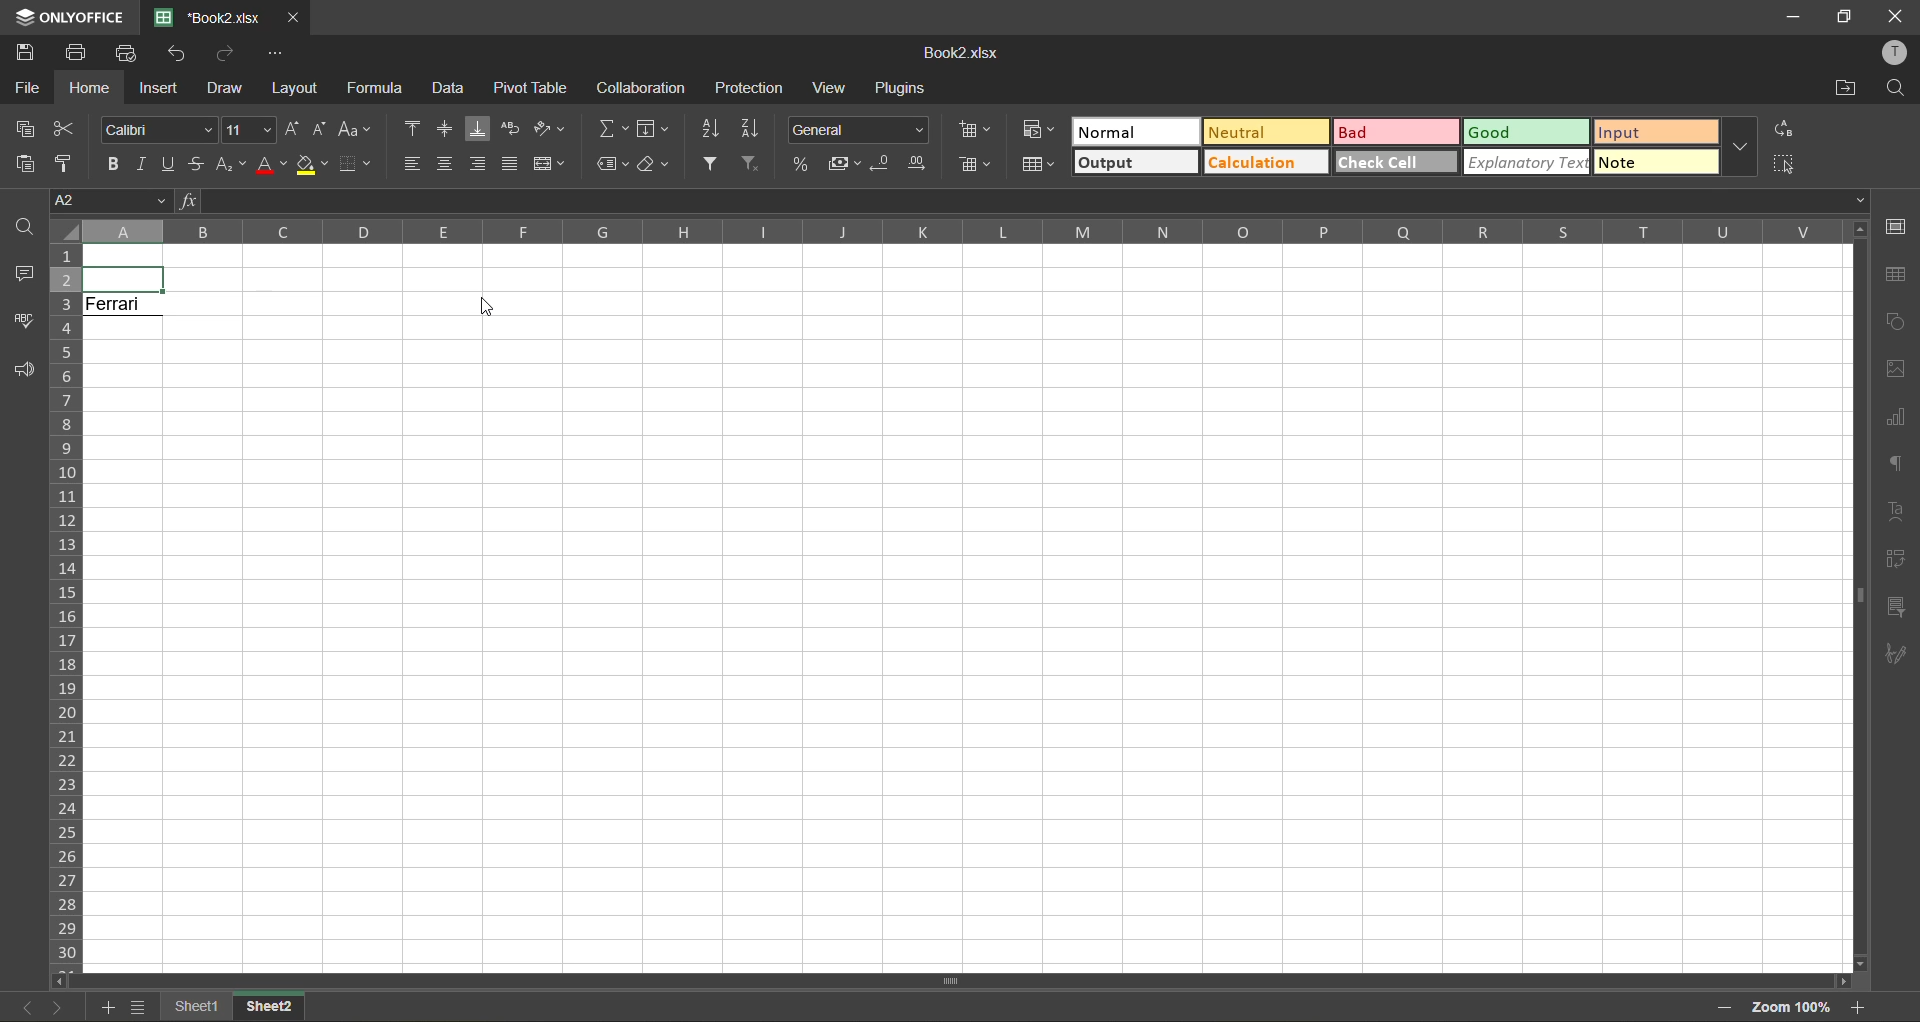 The image size is (1920, 1022). What do you see at coordinates (799, 164) in the screenshot?
I see `percent` at bounding box center [799, 164].